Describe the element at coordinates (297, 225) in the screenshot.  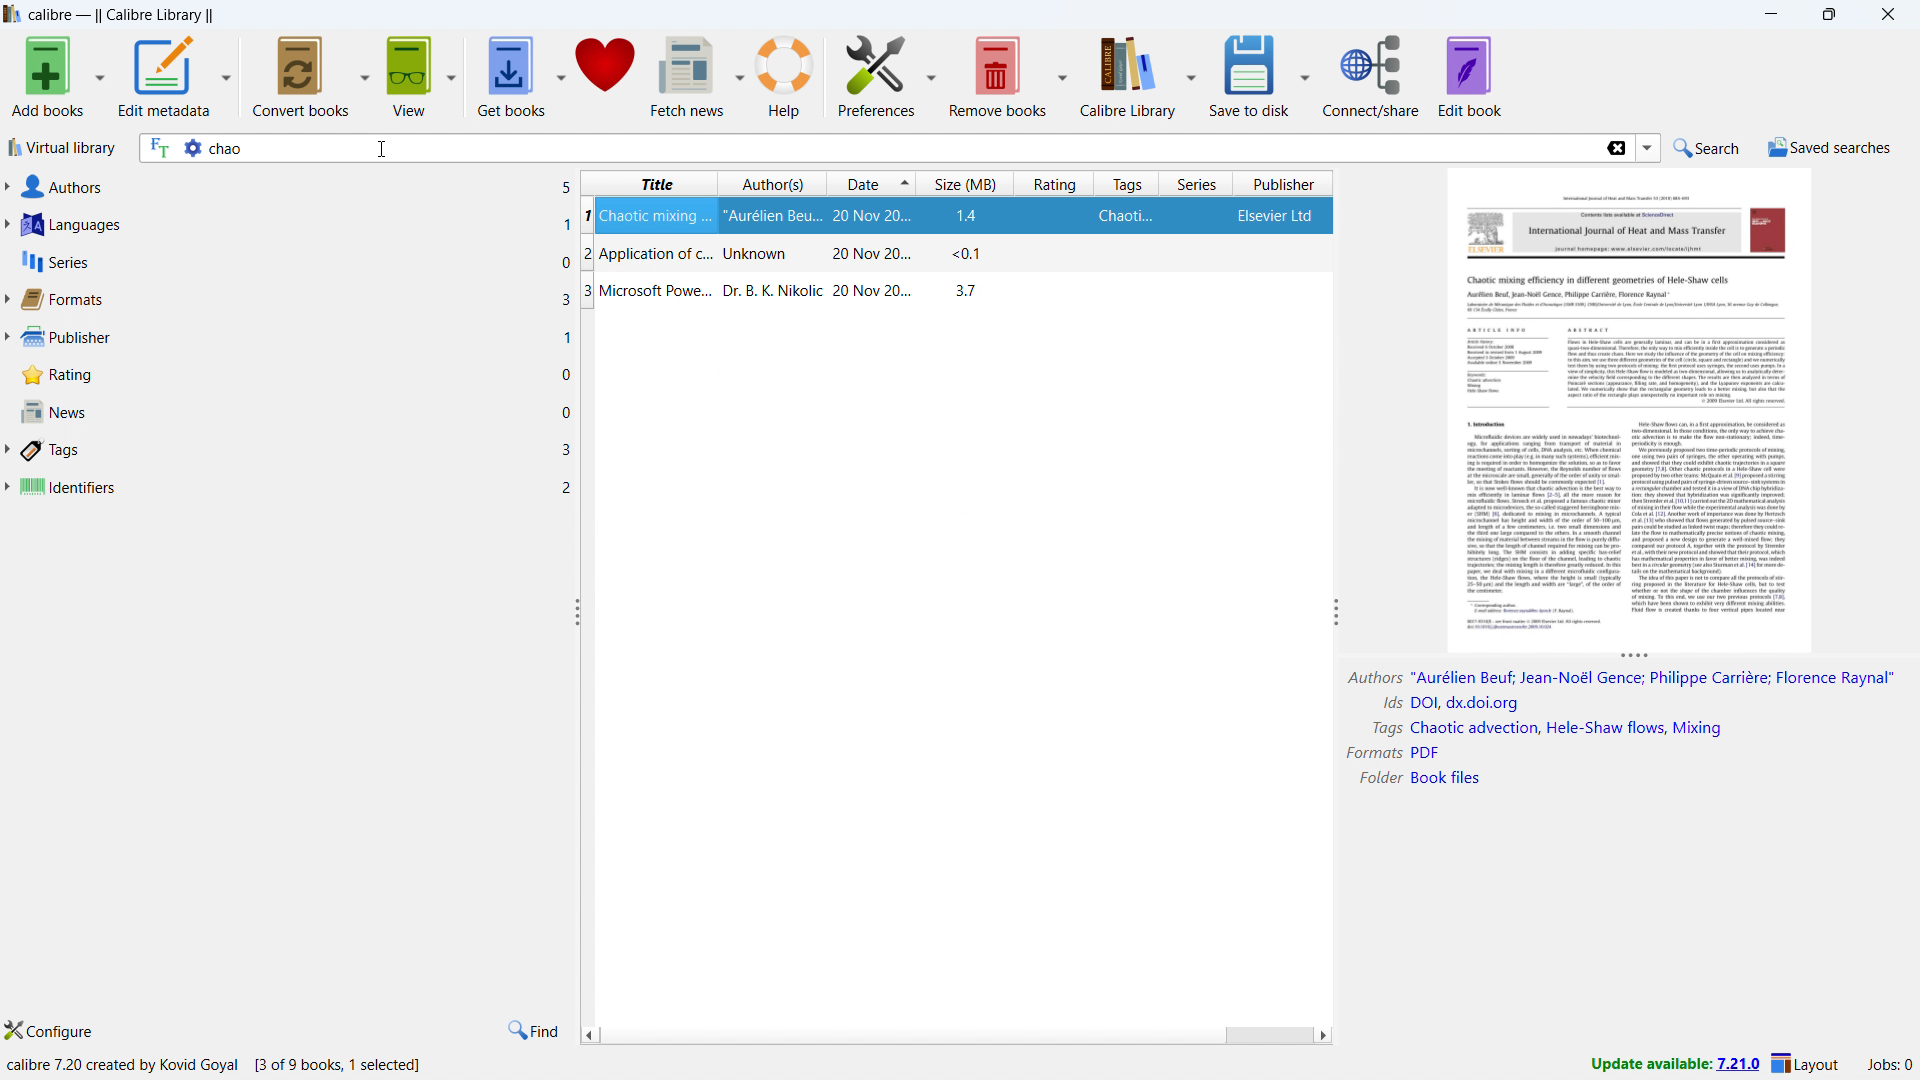
I see `languages` at that location.